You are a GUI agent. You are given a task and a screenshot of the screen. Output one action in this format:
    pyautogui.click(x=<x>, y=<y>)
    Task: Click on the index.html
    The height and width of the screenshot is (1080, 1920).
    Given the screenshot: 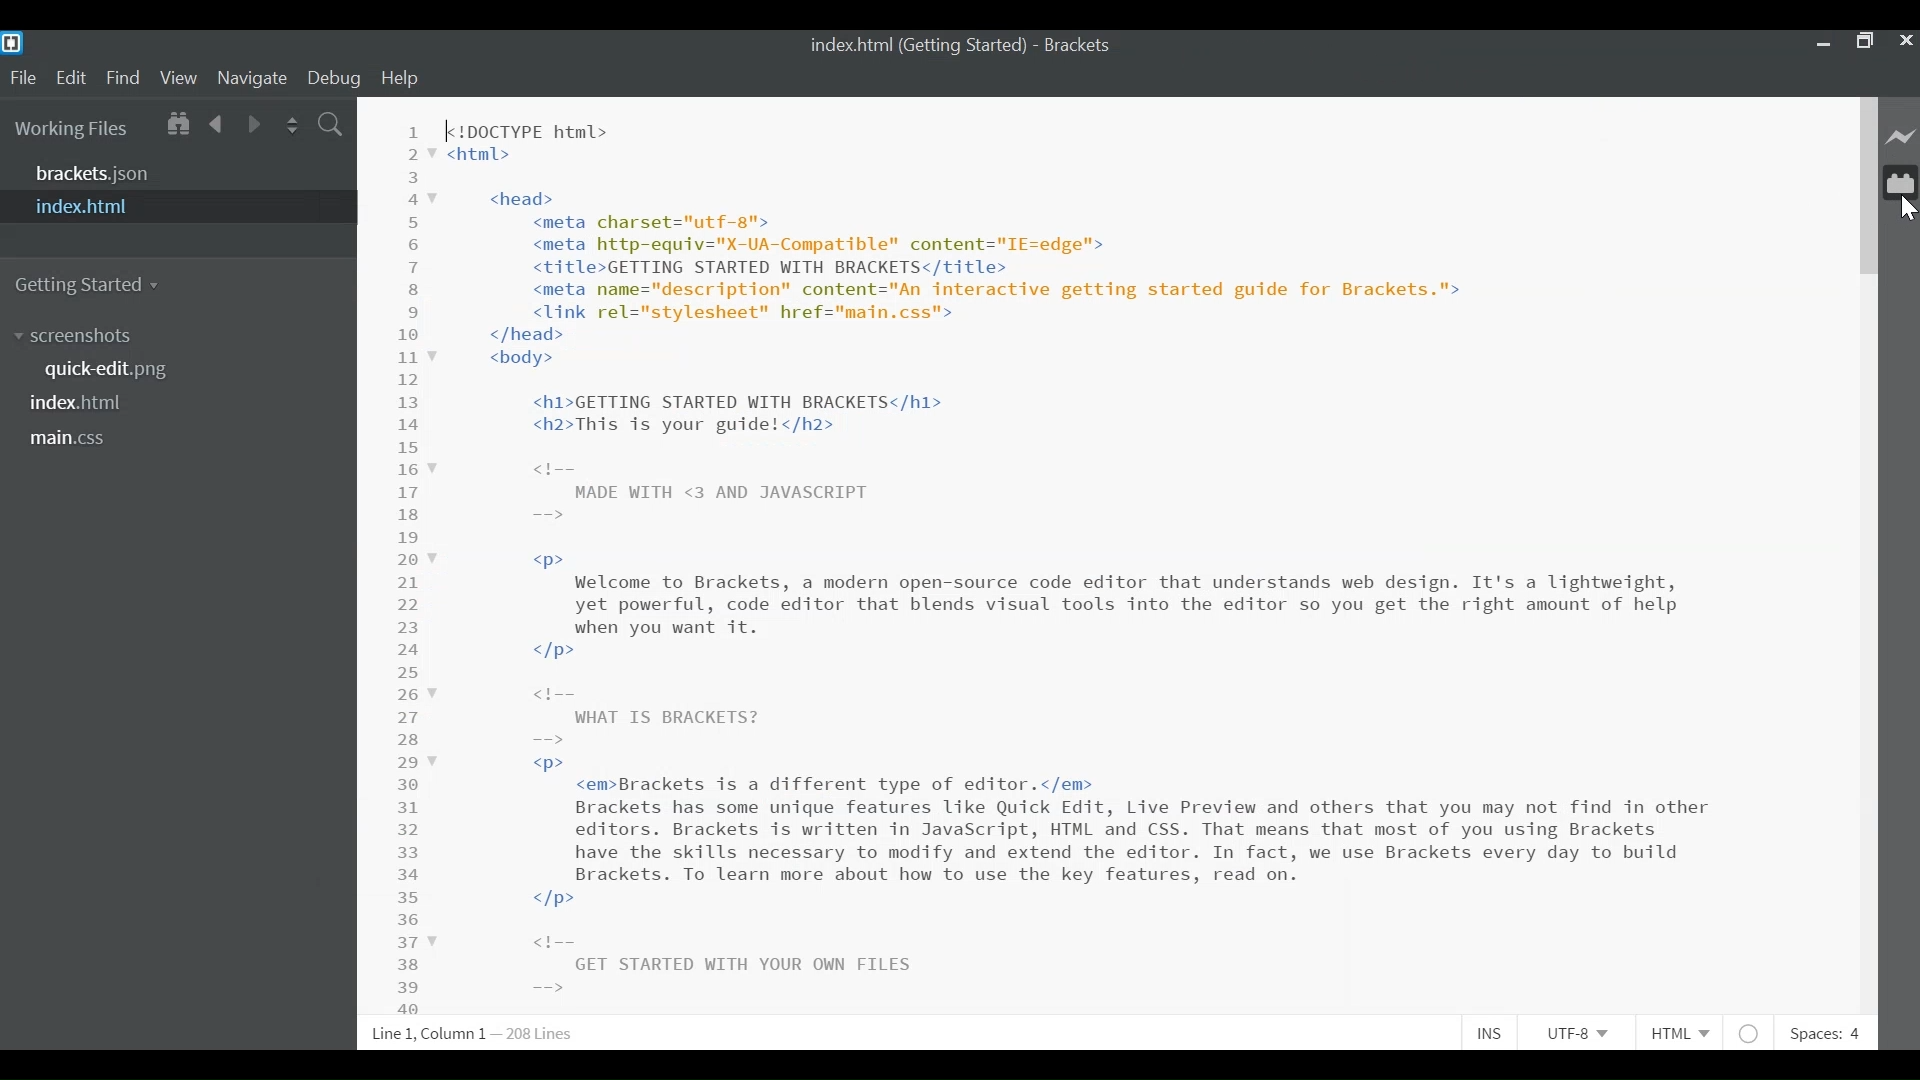 What is the action you would take?
    pyautogui.click(x=173, y=206)
    